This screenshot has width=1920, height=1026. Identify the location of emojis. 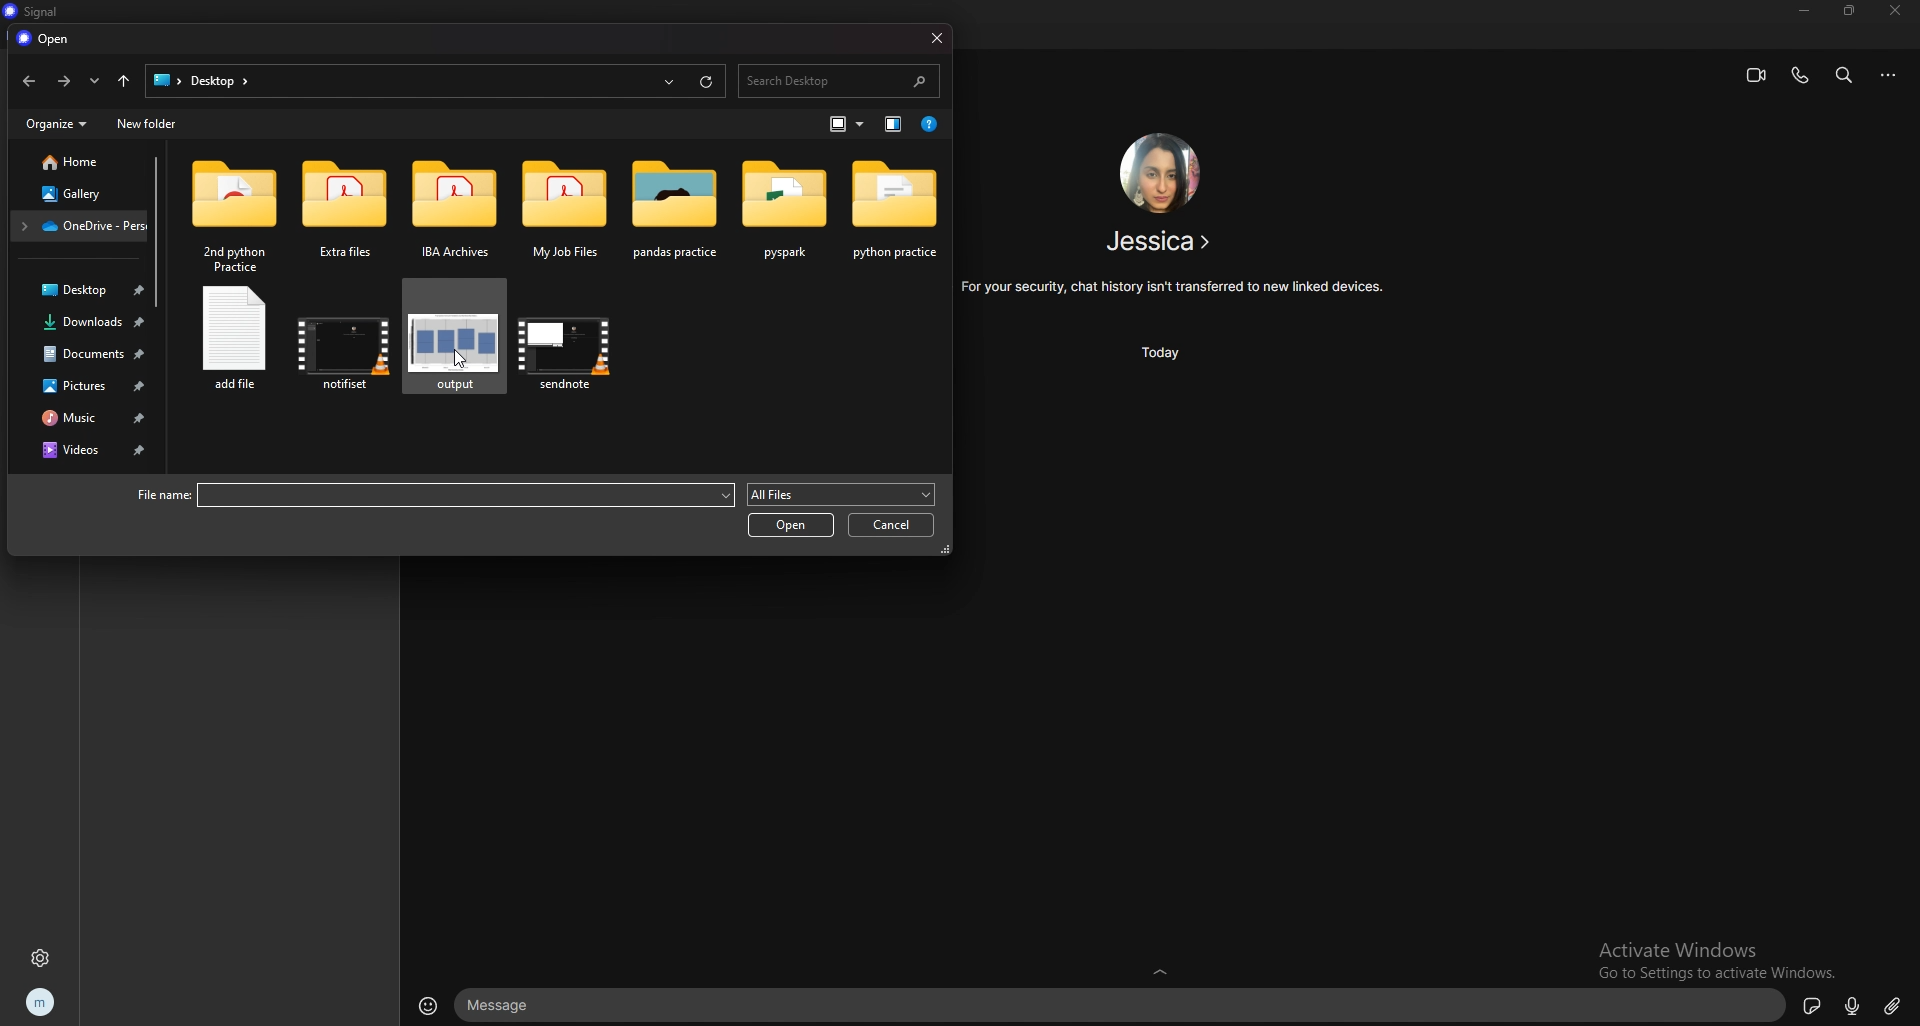
(427, 1004).